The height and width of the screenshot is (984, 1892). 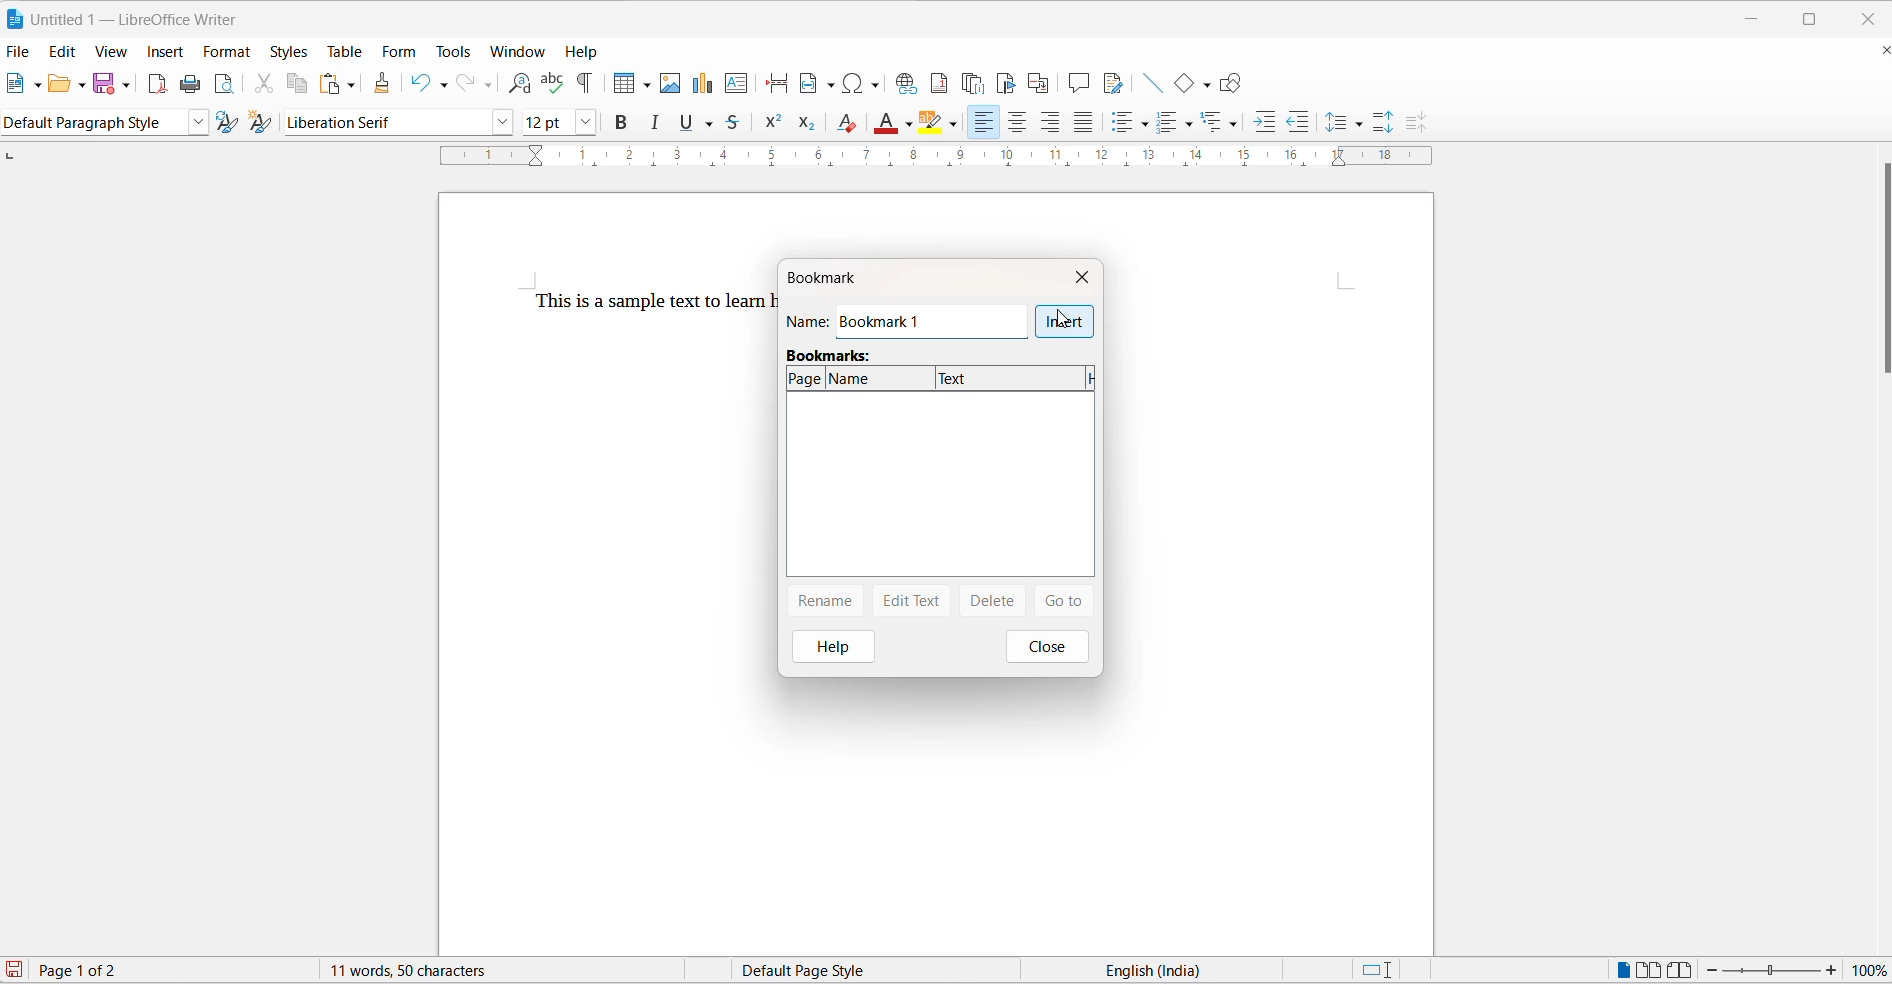 I want to click on zoom slider, so click(x=1773, y=971).